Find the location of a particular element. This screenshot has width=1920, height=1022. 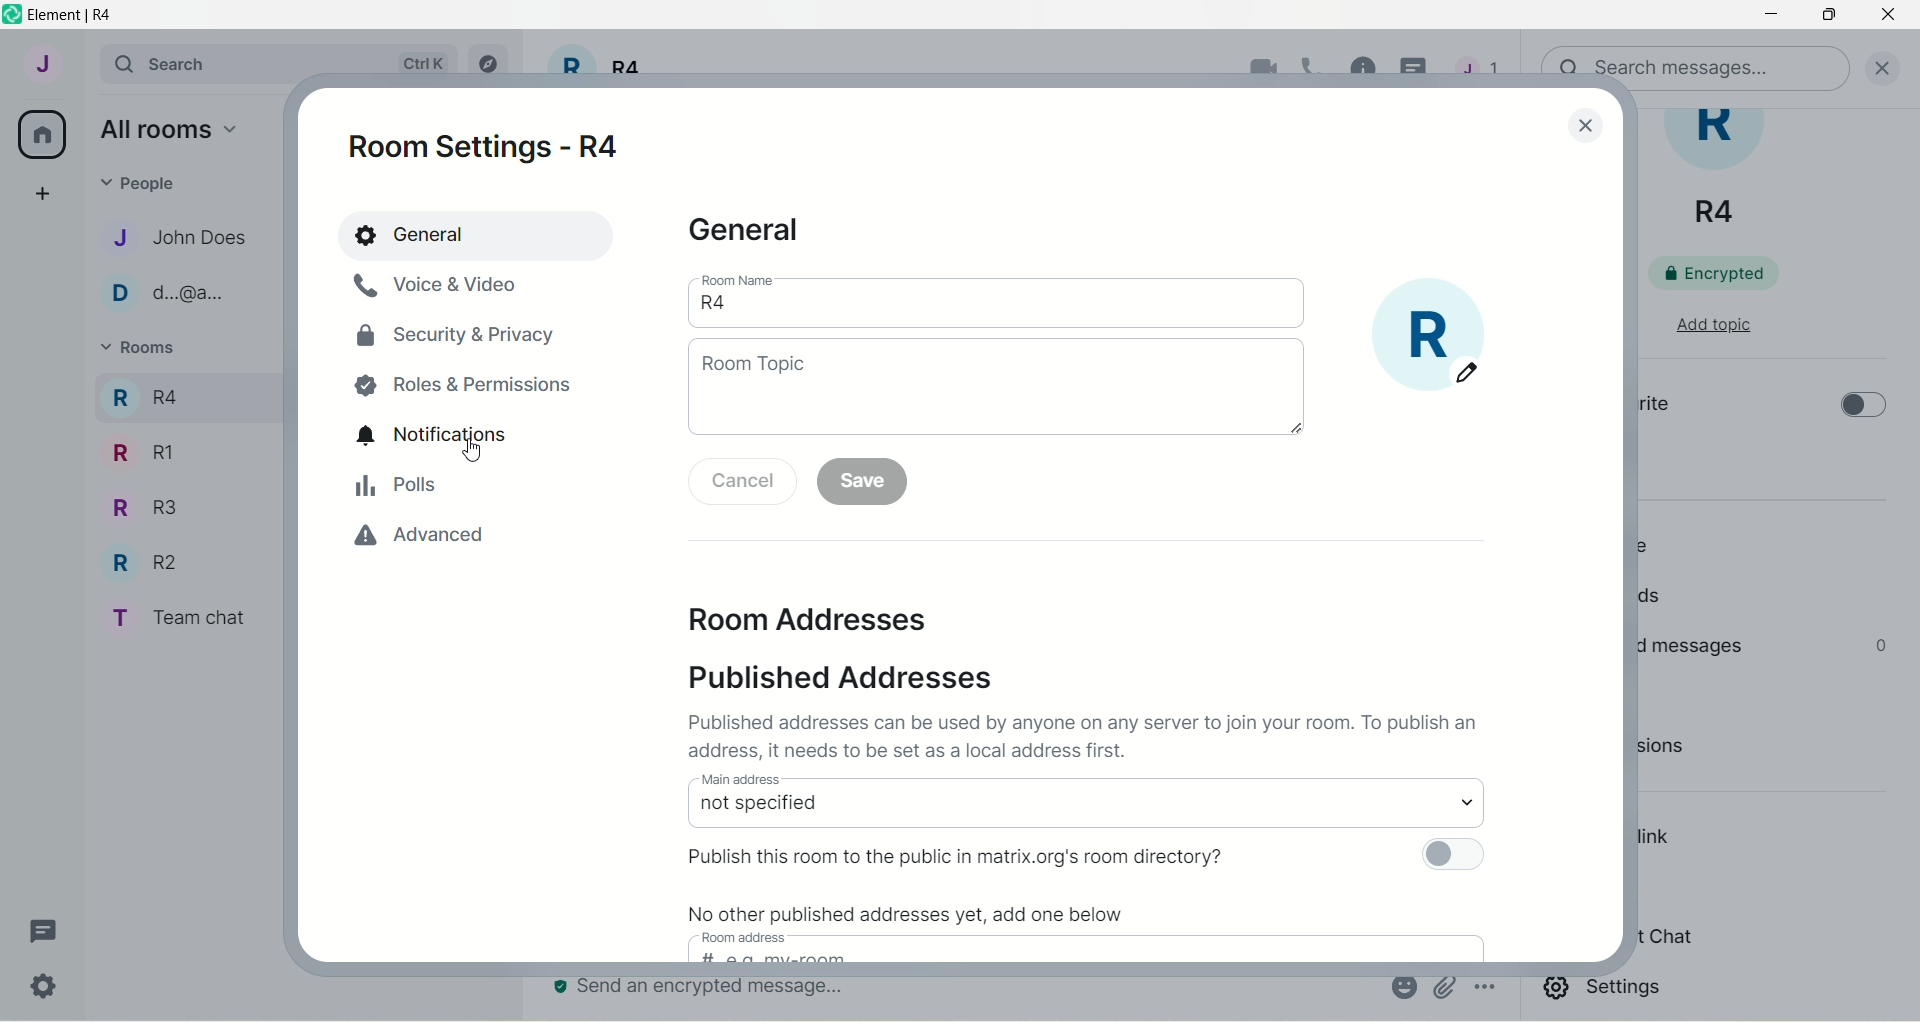

room name R4 is located at coordinates (995, 297).